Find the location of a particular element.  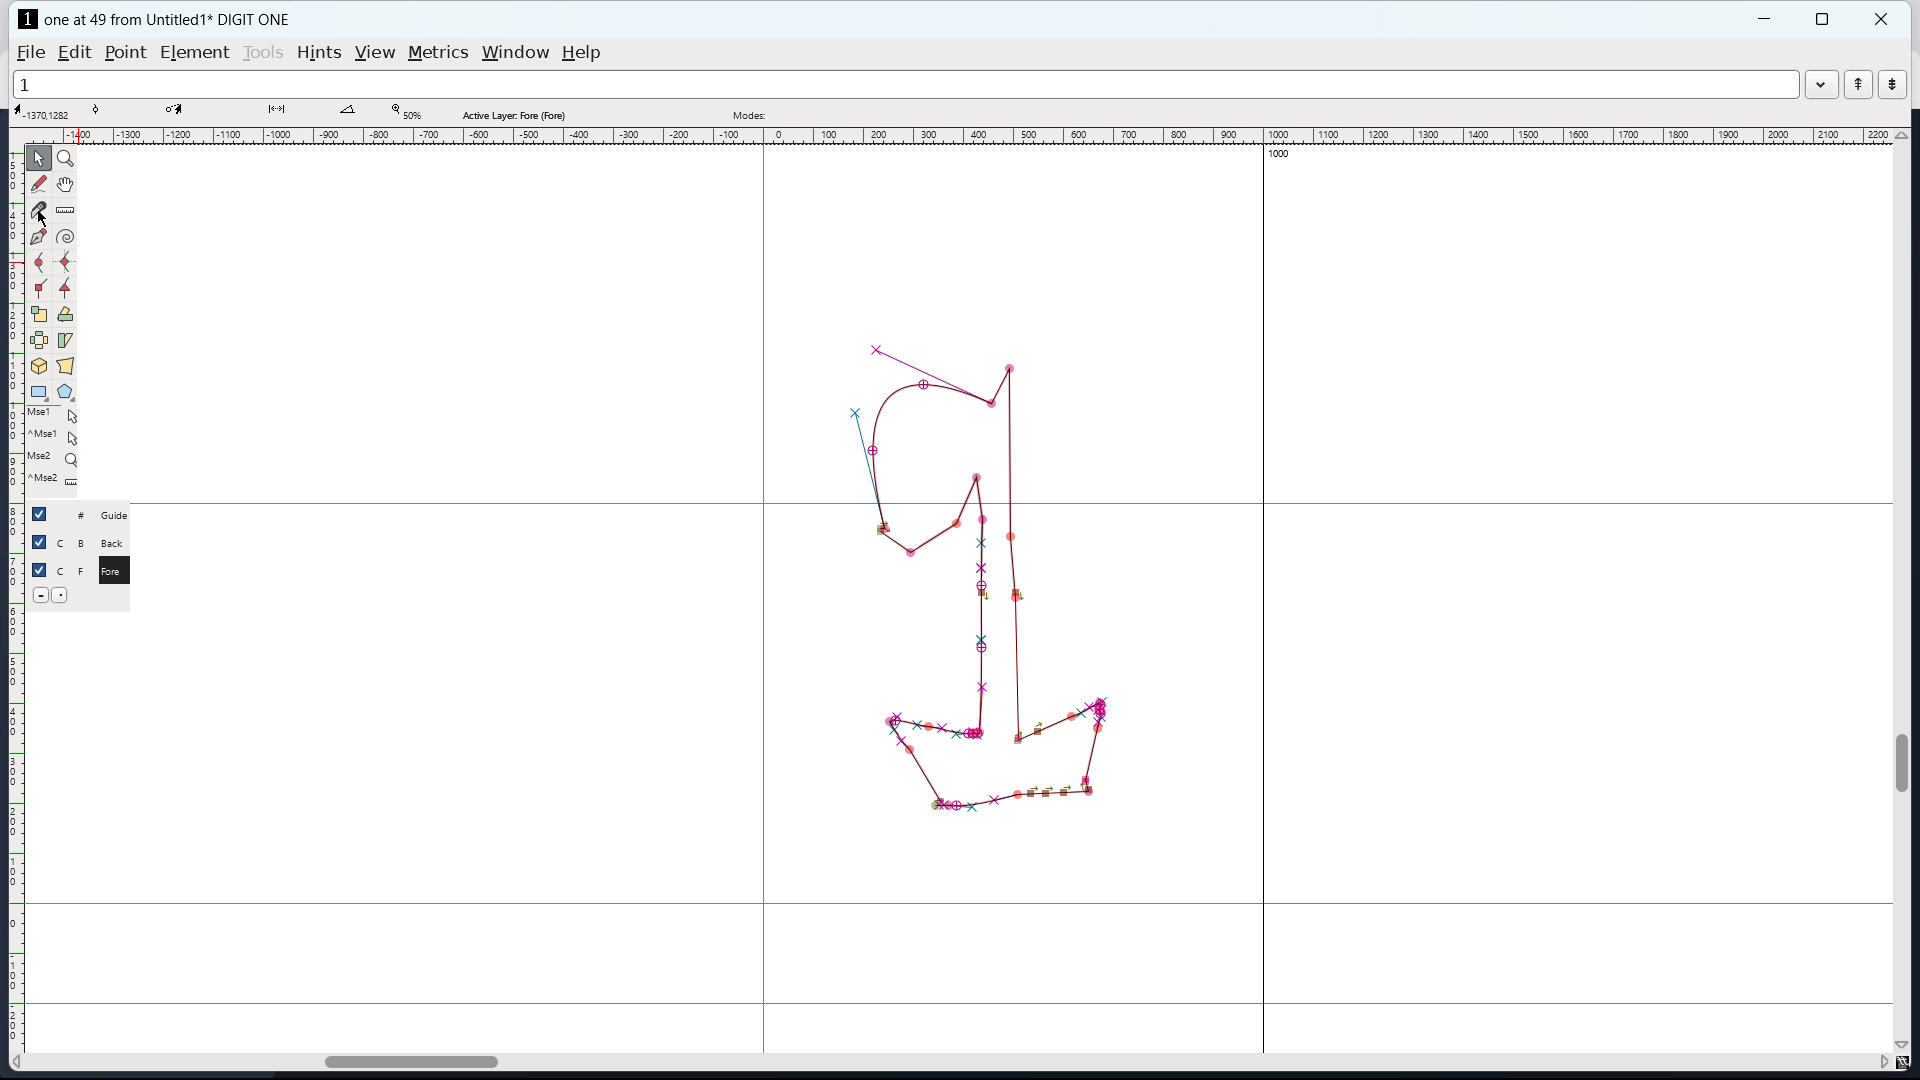

scroll down is located at coordinates (1903, 1044).